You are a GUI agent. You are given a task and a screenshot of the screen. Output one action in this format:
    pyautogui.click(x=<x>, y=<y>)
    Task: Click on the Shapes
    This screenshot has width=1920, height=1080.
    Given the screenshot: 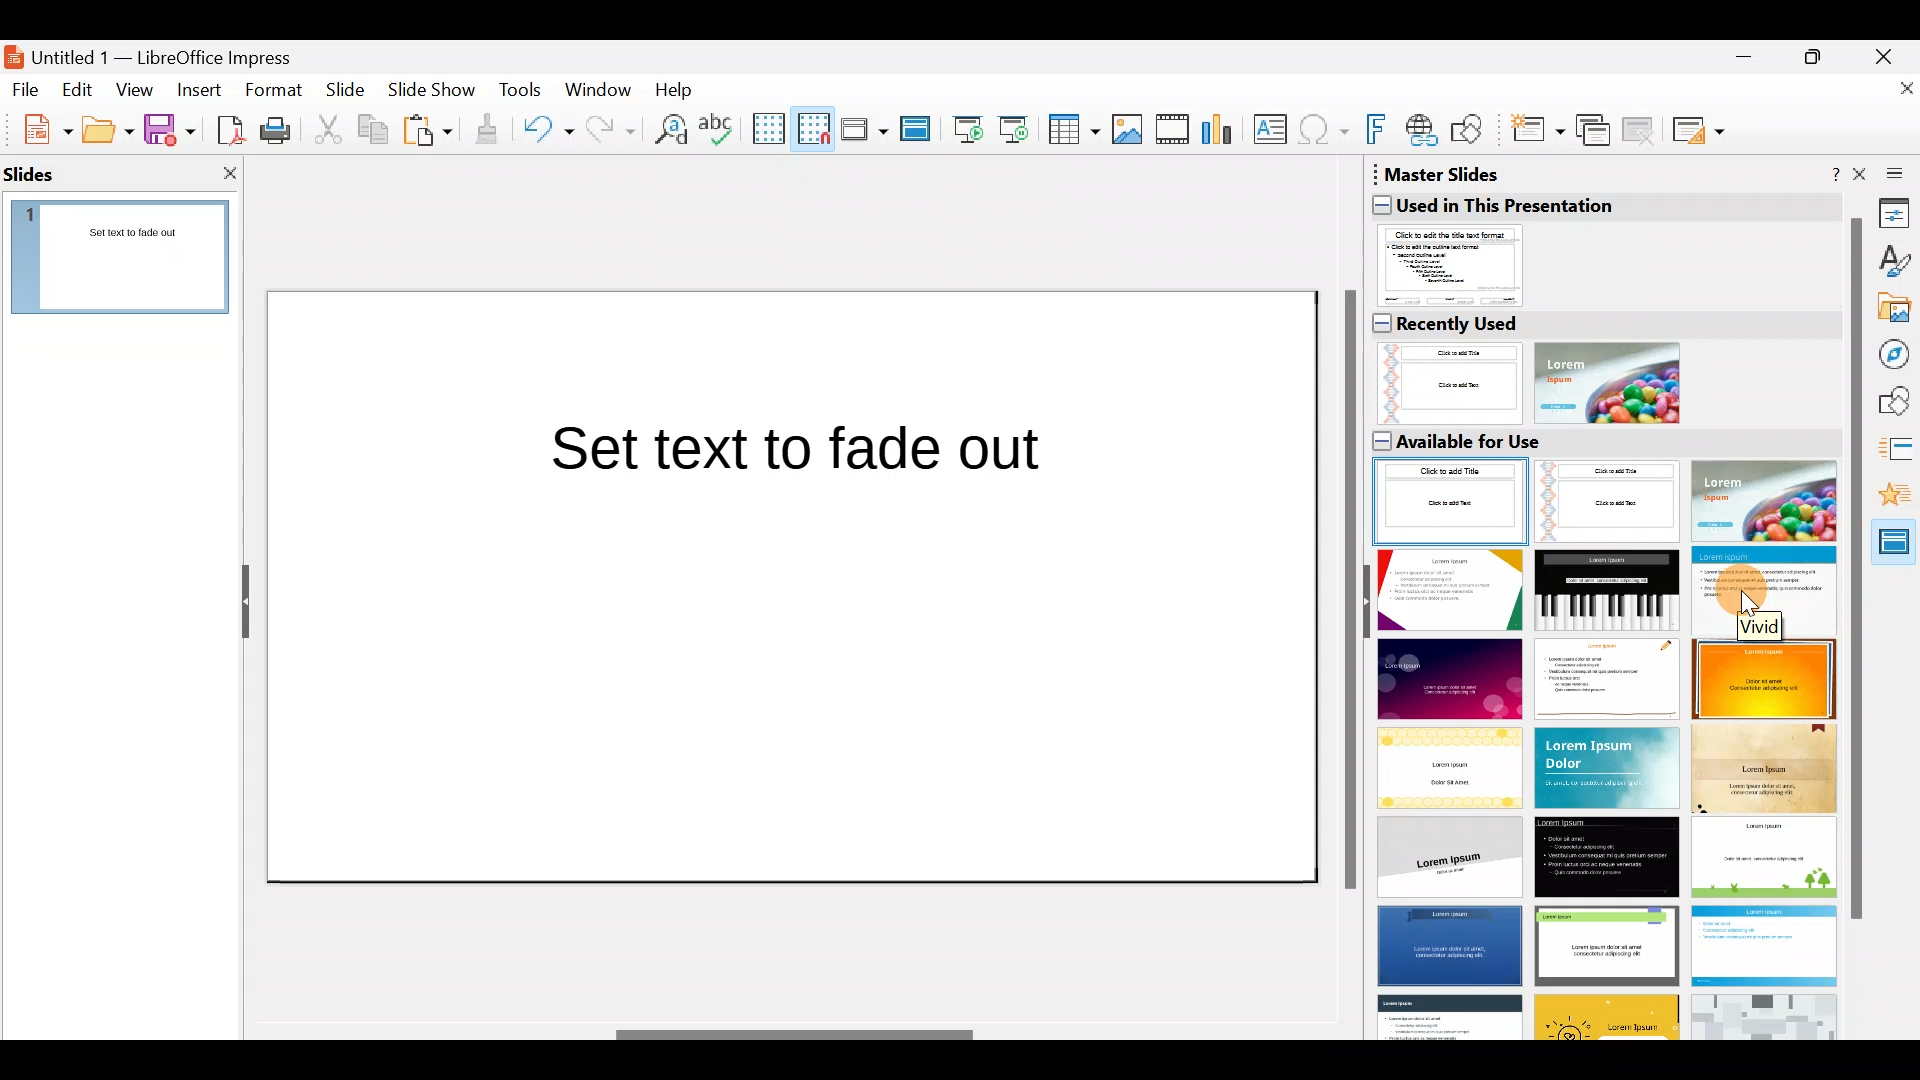 What is the action you would take?
    pyautogui.click(x=1896, y=403)
    